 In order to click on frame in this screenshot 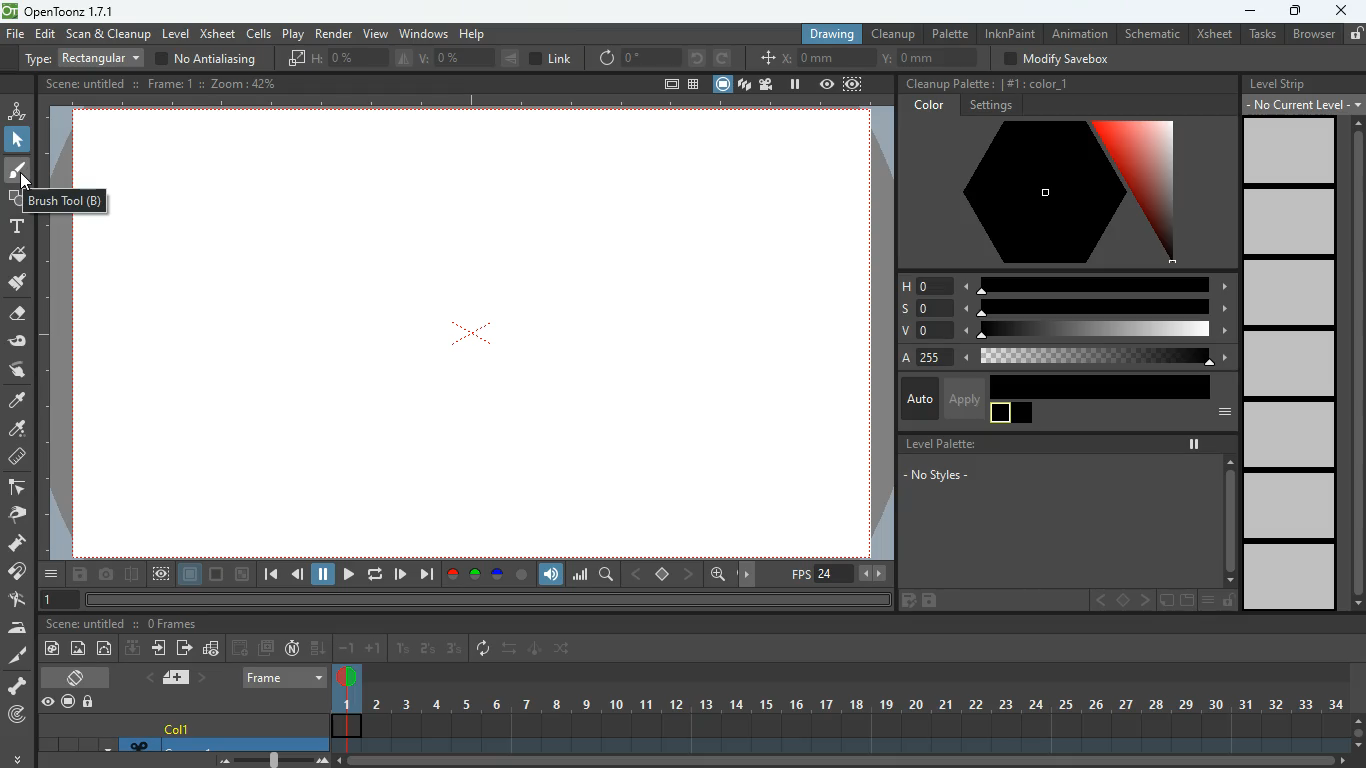, I will do `click(56, 601)`.